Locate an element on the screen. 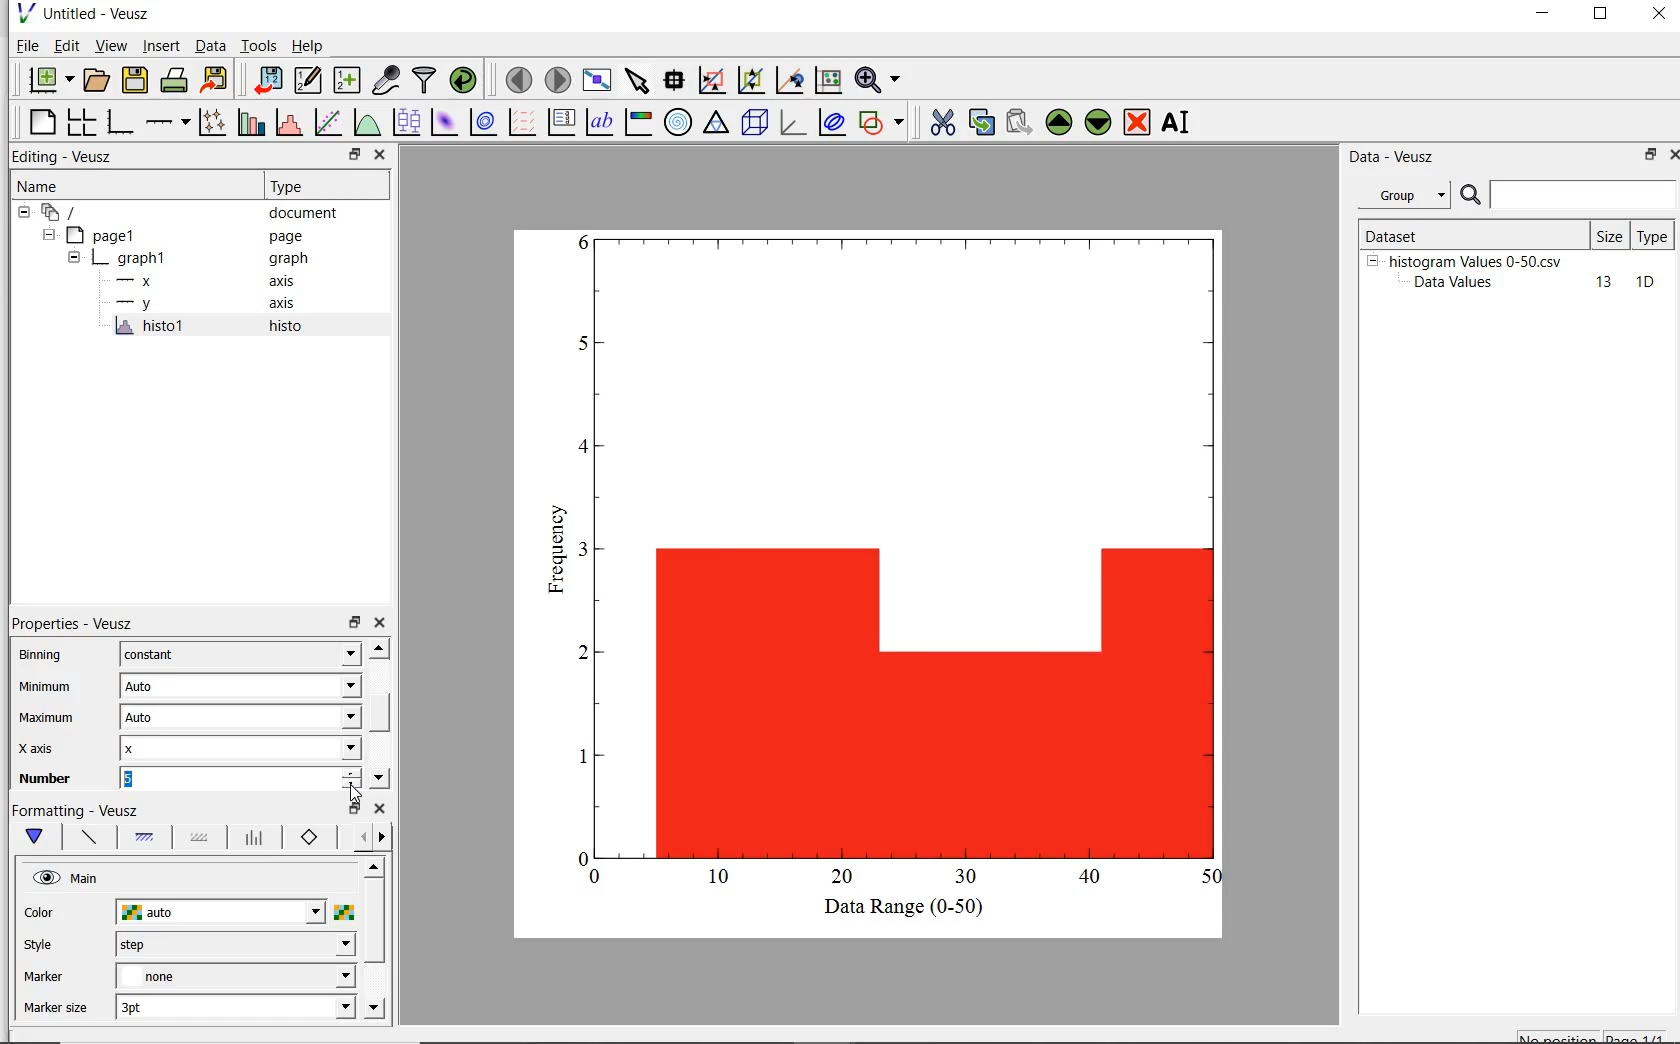 The height and width of the screenshot is (1044, 1680). increase number is located at coordinates (352, 771).